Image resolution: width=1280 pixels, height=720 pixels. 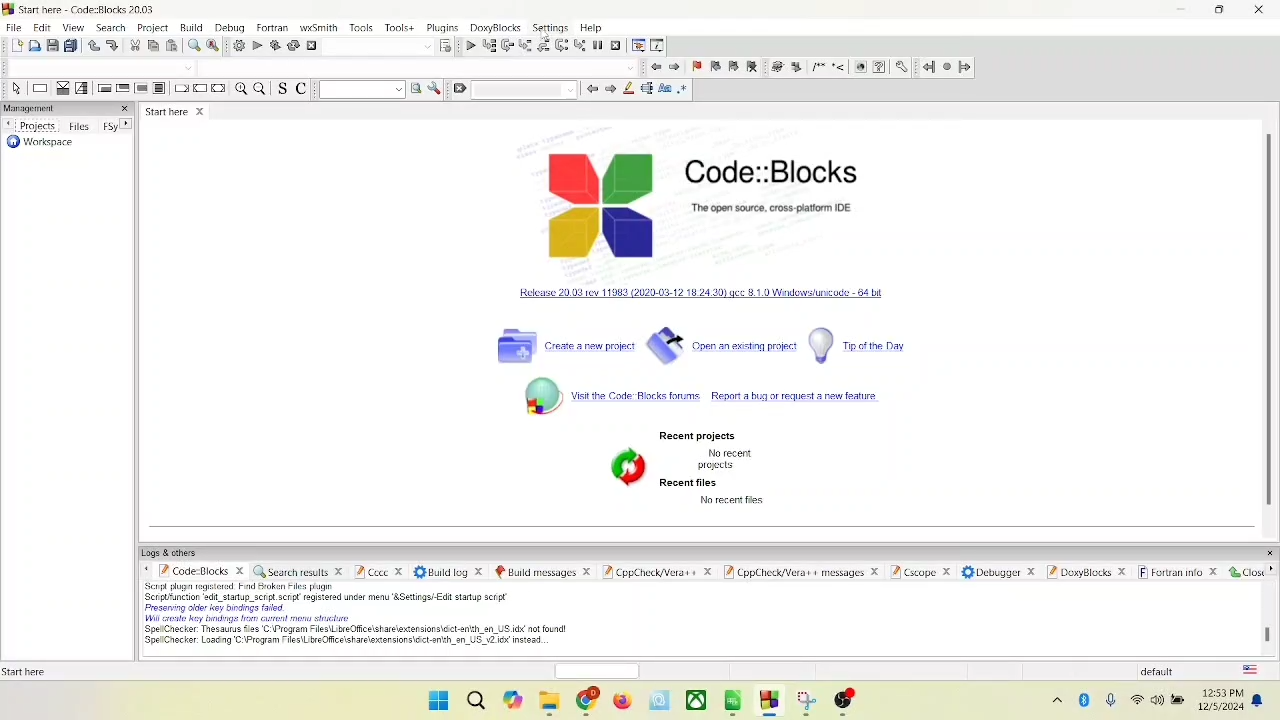 I want to click on logo, so click(x=8, y=9).